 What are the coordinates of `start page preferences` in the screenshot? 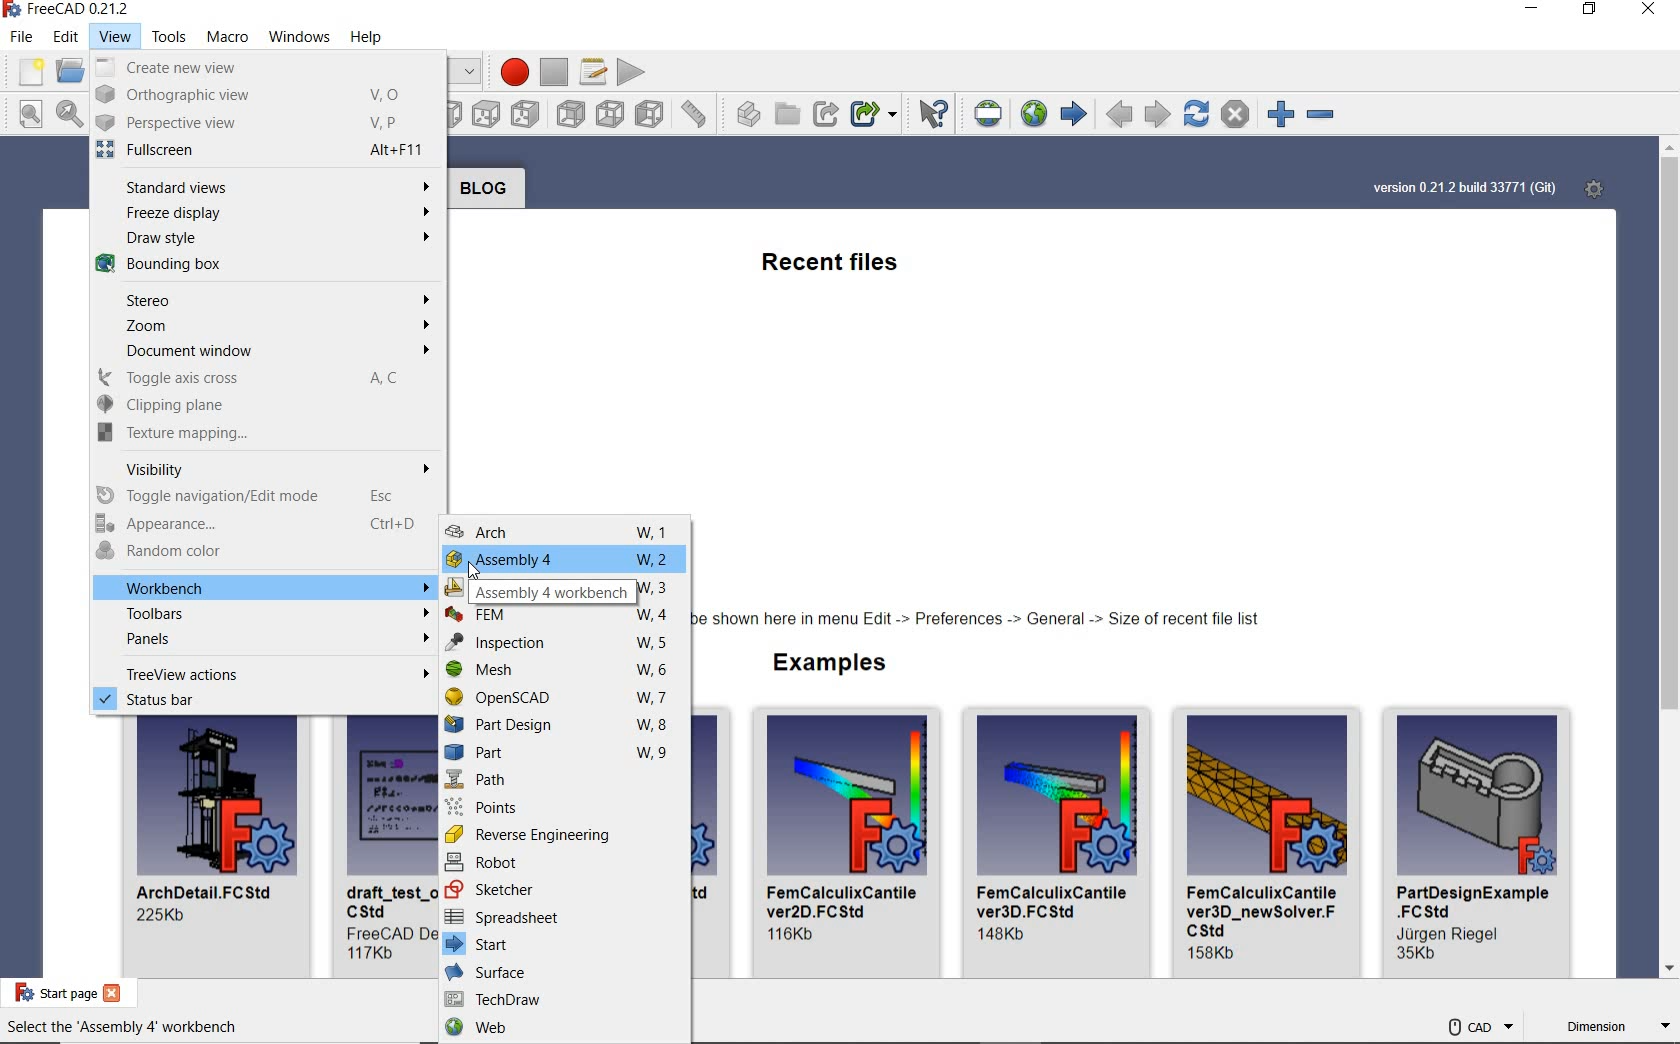 It's located at (1598, 190).